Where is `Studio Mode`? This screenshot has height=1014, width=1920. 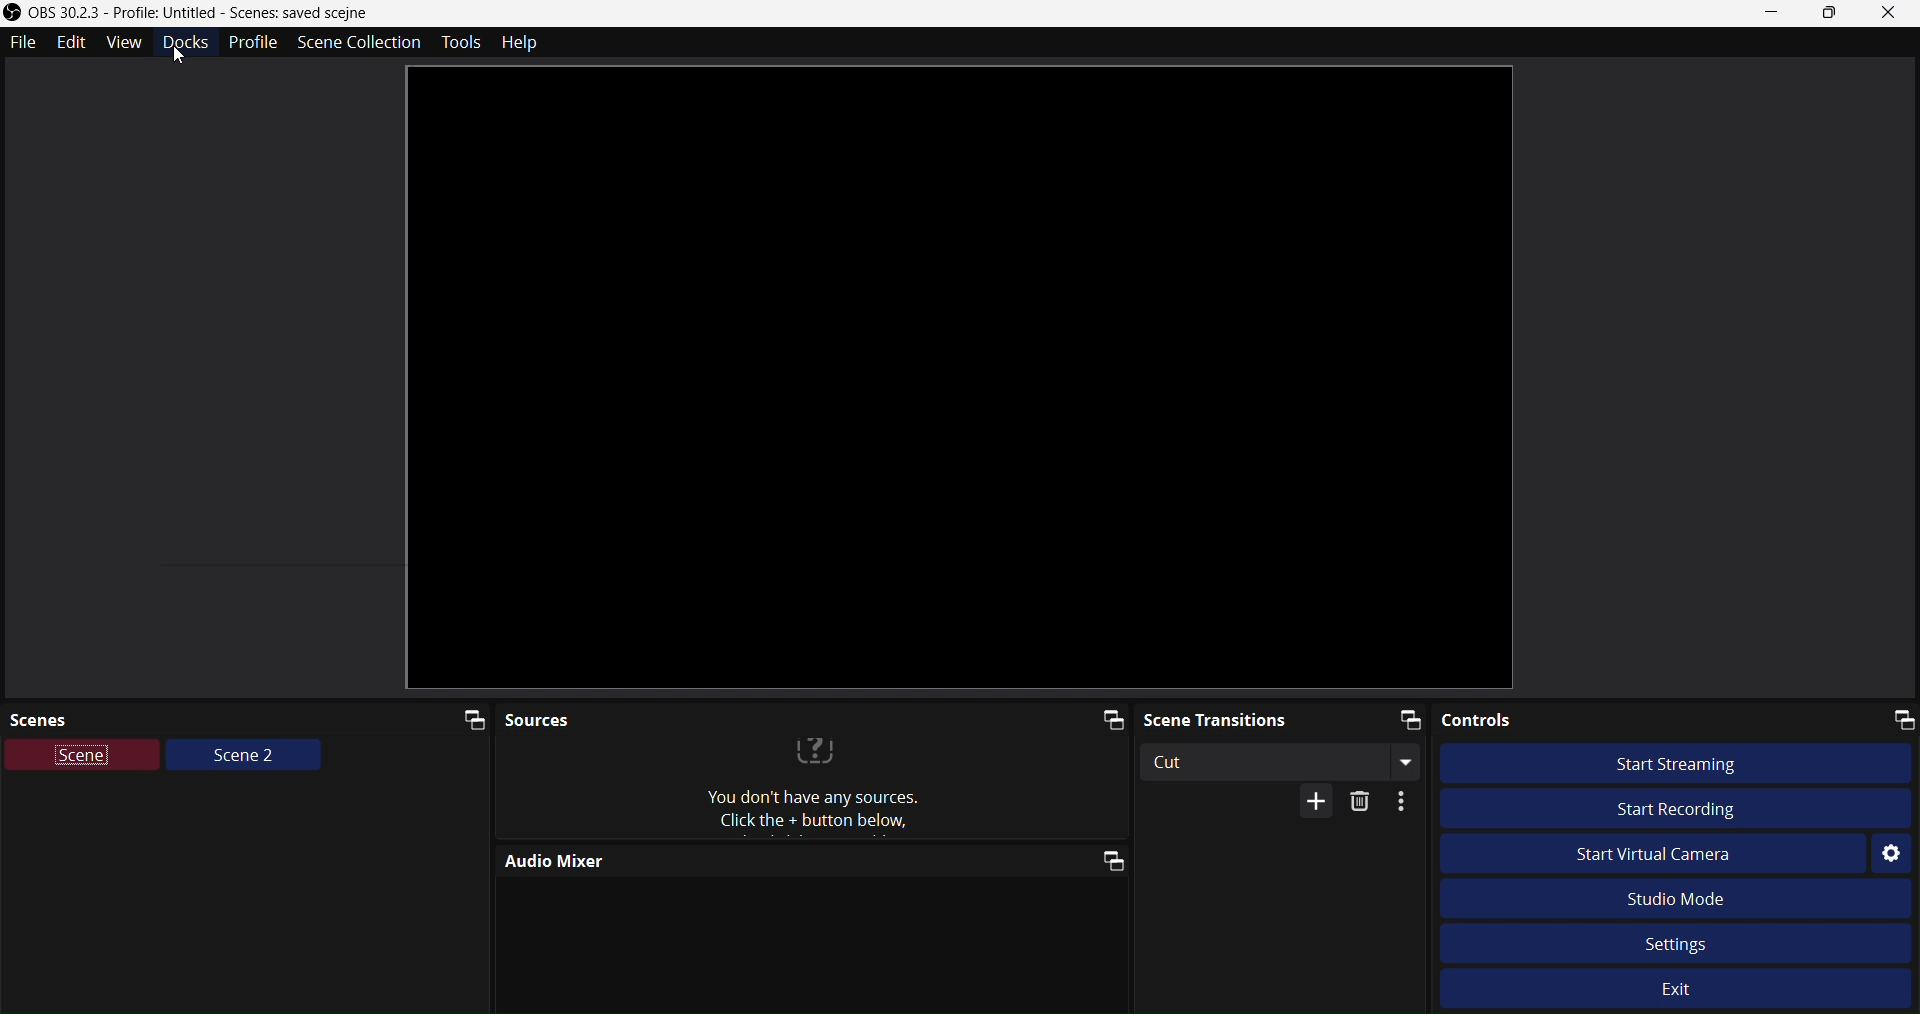 Studio Mode is located at coordinates (1706, 897).